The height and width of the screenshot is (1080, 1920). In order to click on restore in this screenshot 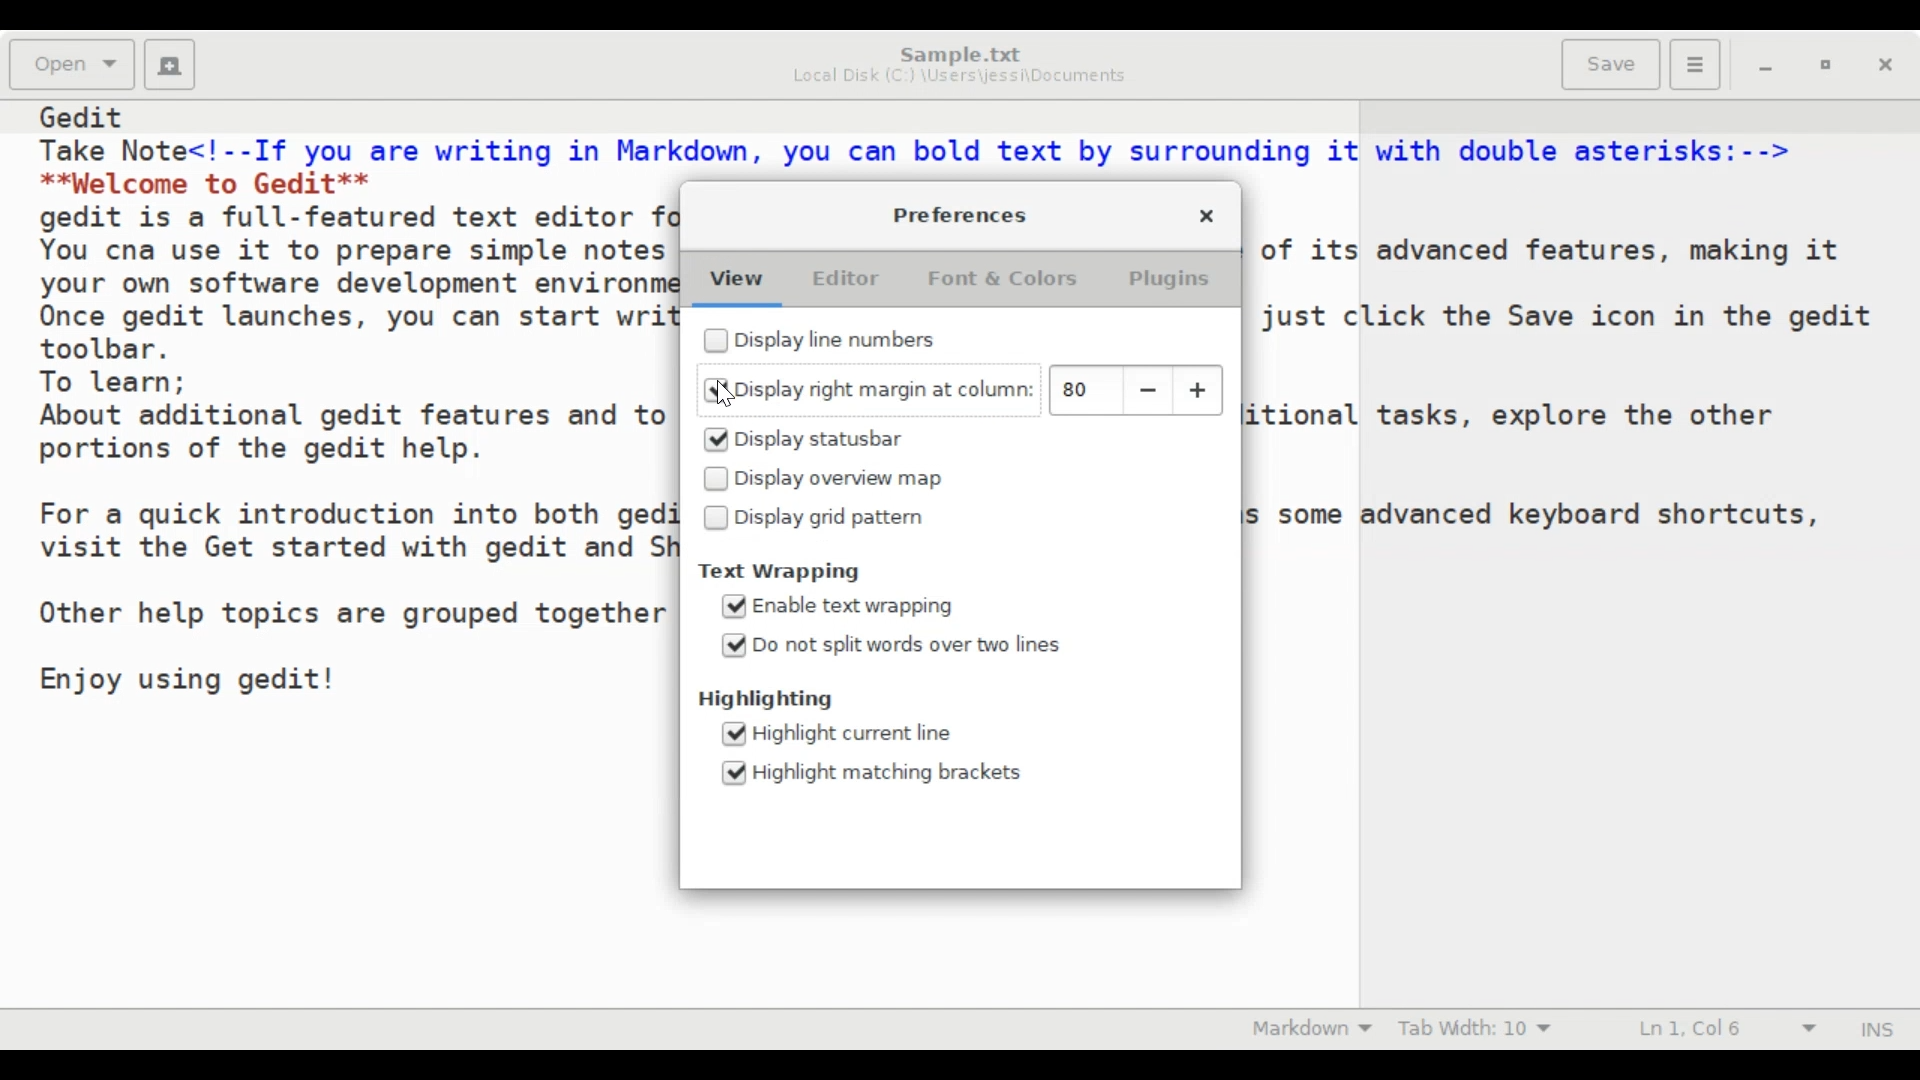, I will do `click(1831, 67)`.